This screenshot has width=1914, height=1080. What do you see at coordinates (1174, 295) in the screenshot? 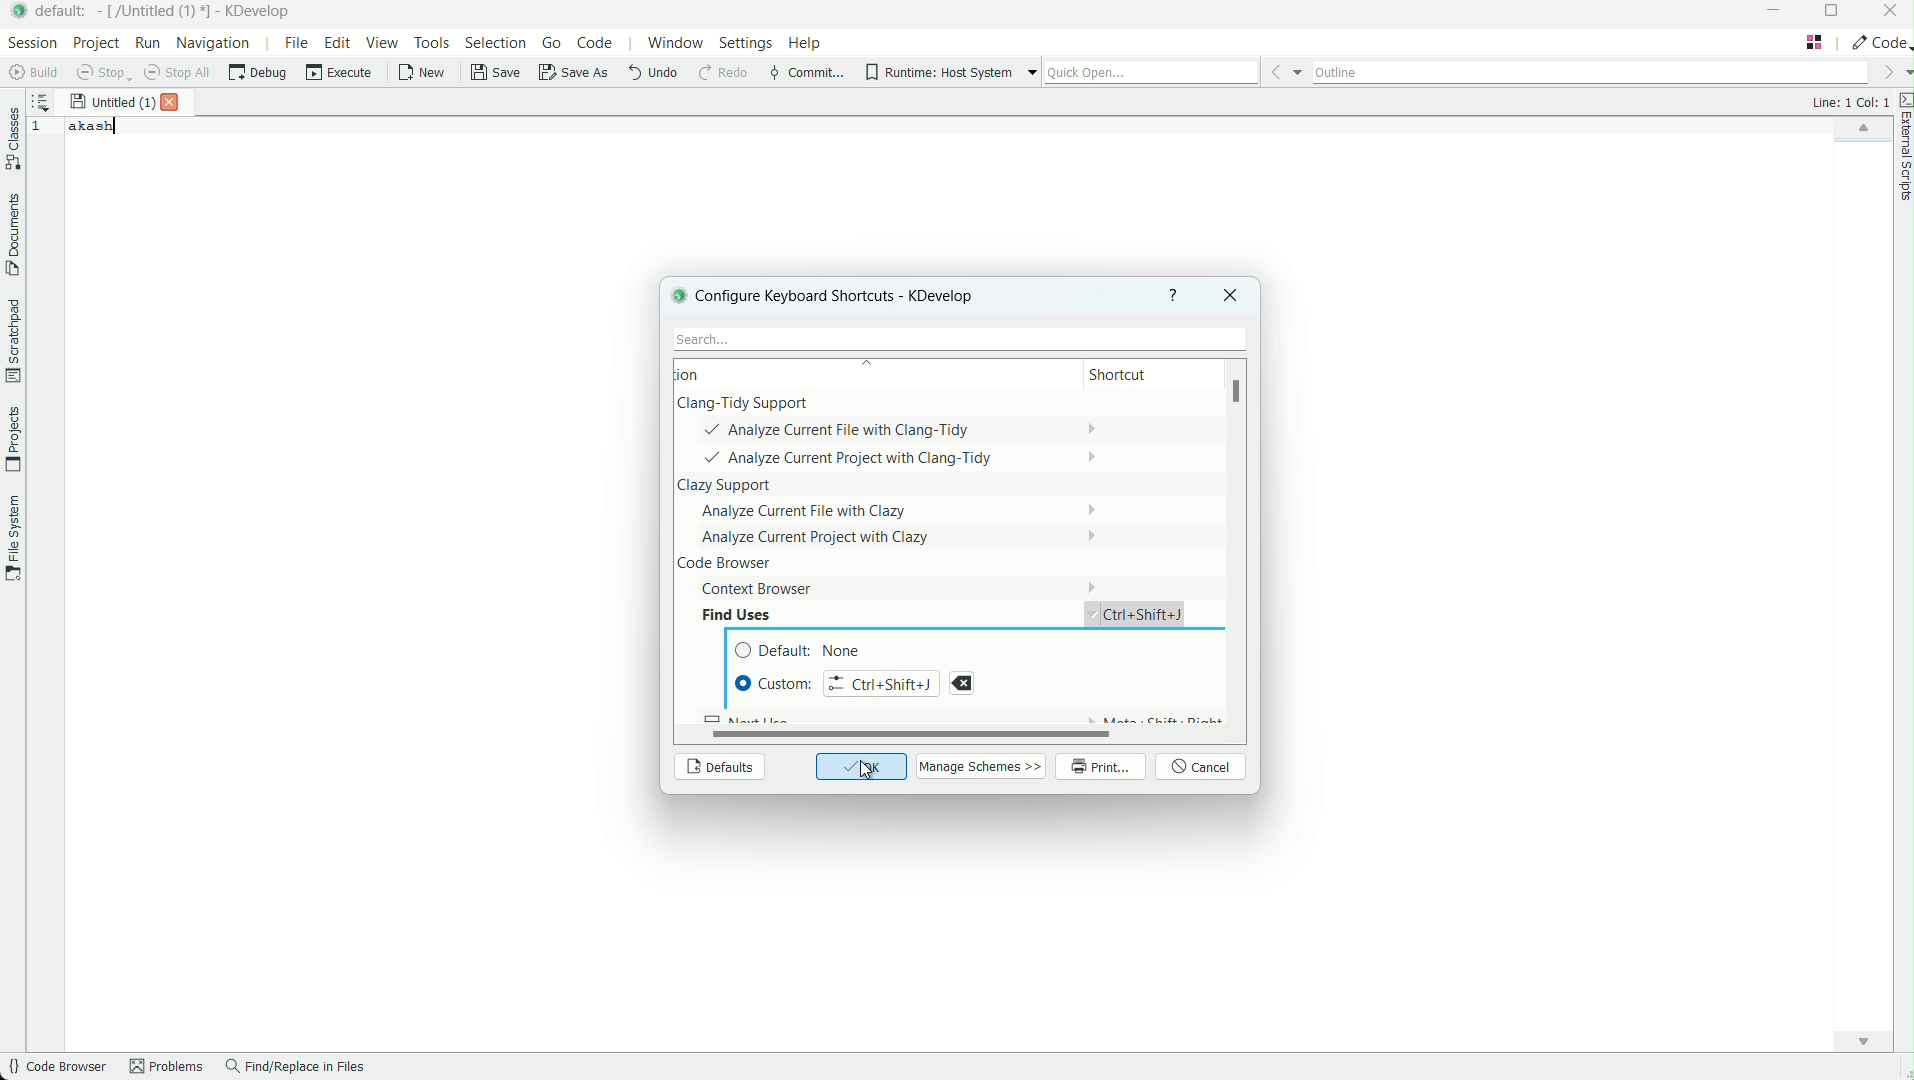
I see `help` at bounding box center [1174, 295].